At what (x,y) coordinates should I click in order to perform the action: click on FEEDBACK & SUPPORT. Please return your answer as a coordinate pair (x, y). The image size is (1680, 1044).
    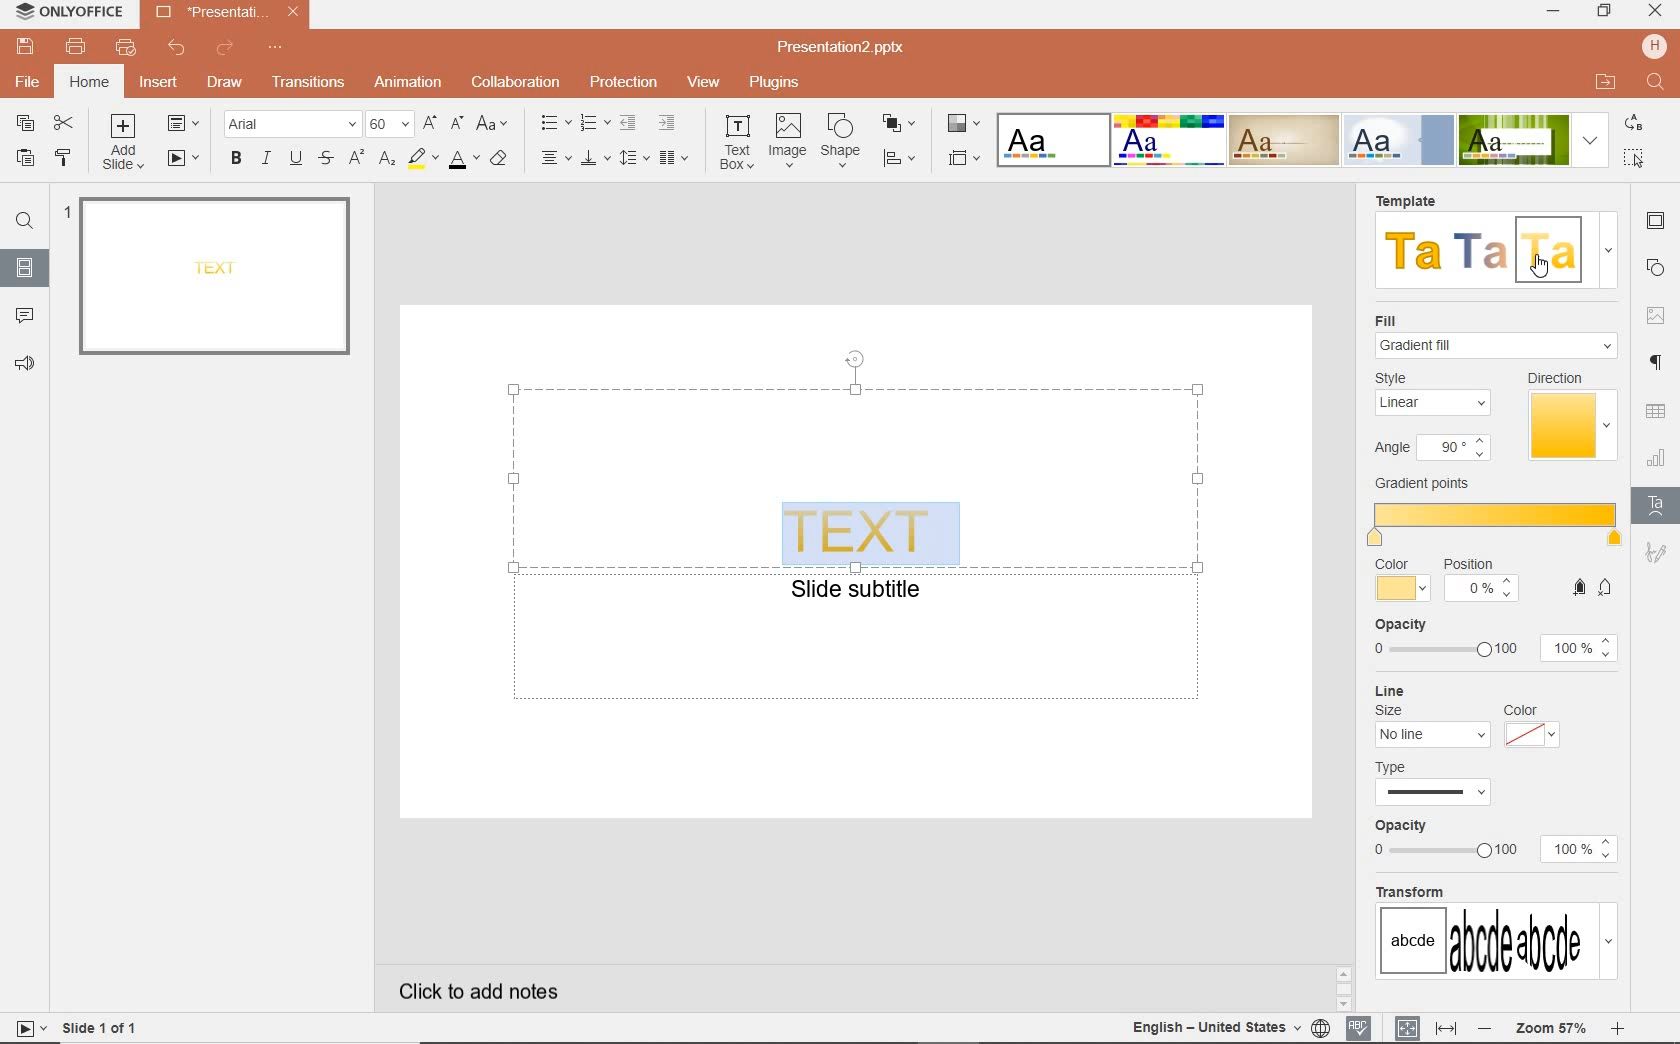
    Looking at the image, I should click on (26, 366).